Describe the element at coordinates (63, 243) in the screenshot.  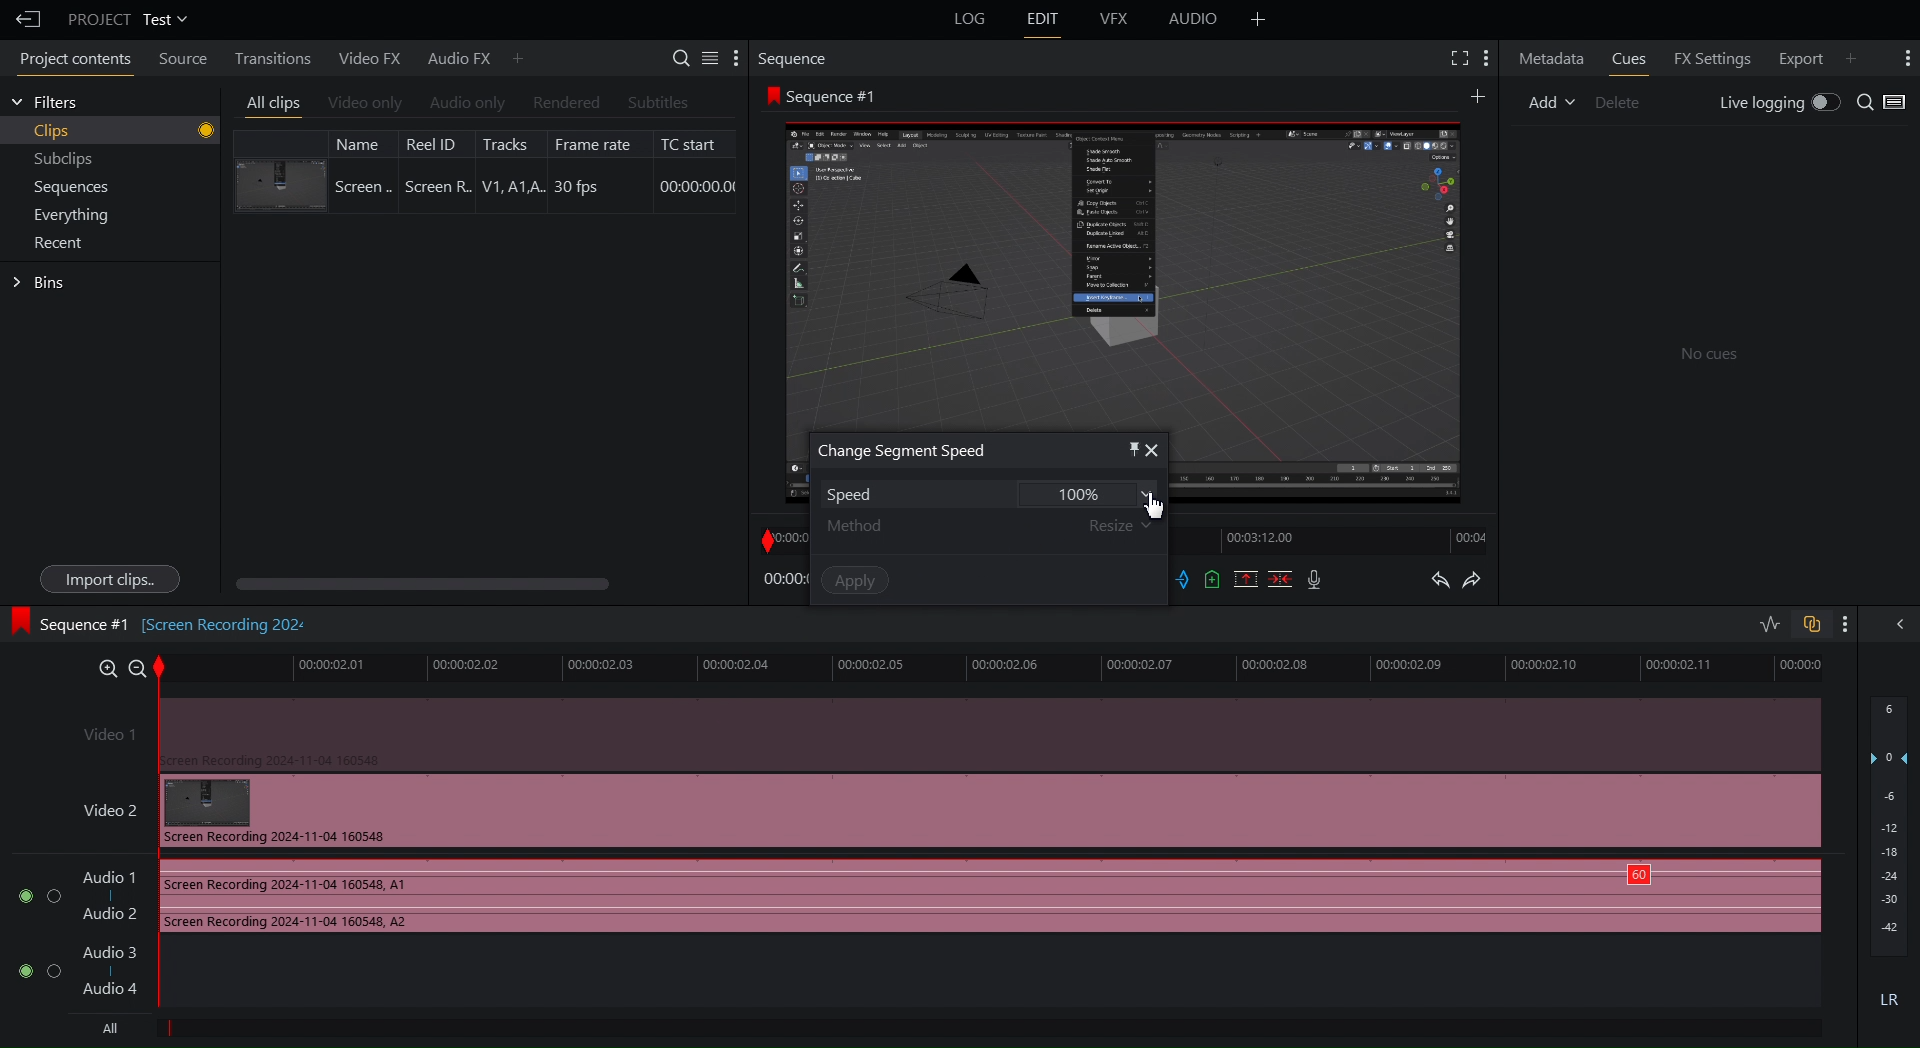
I see `Recent` at that location.